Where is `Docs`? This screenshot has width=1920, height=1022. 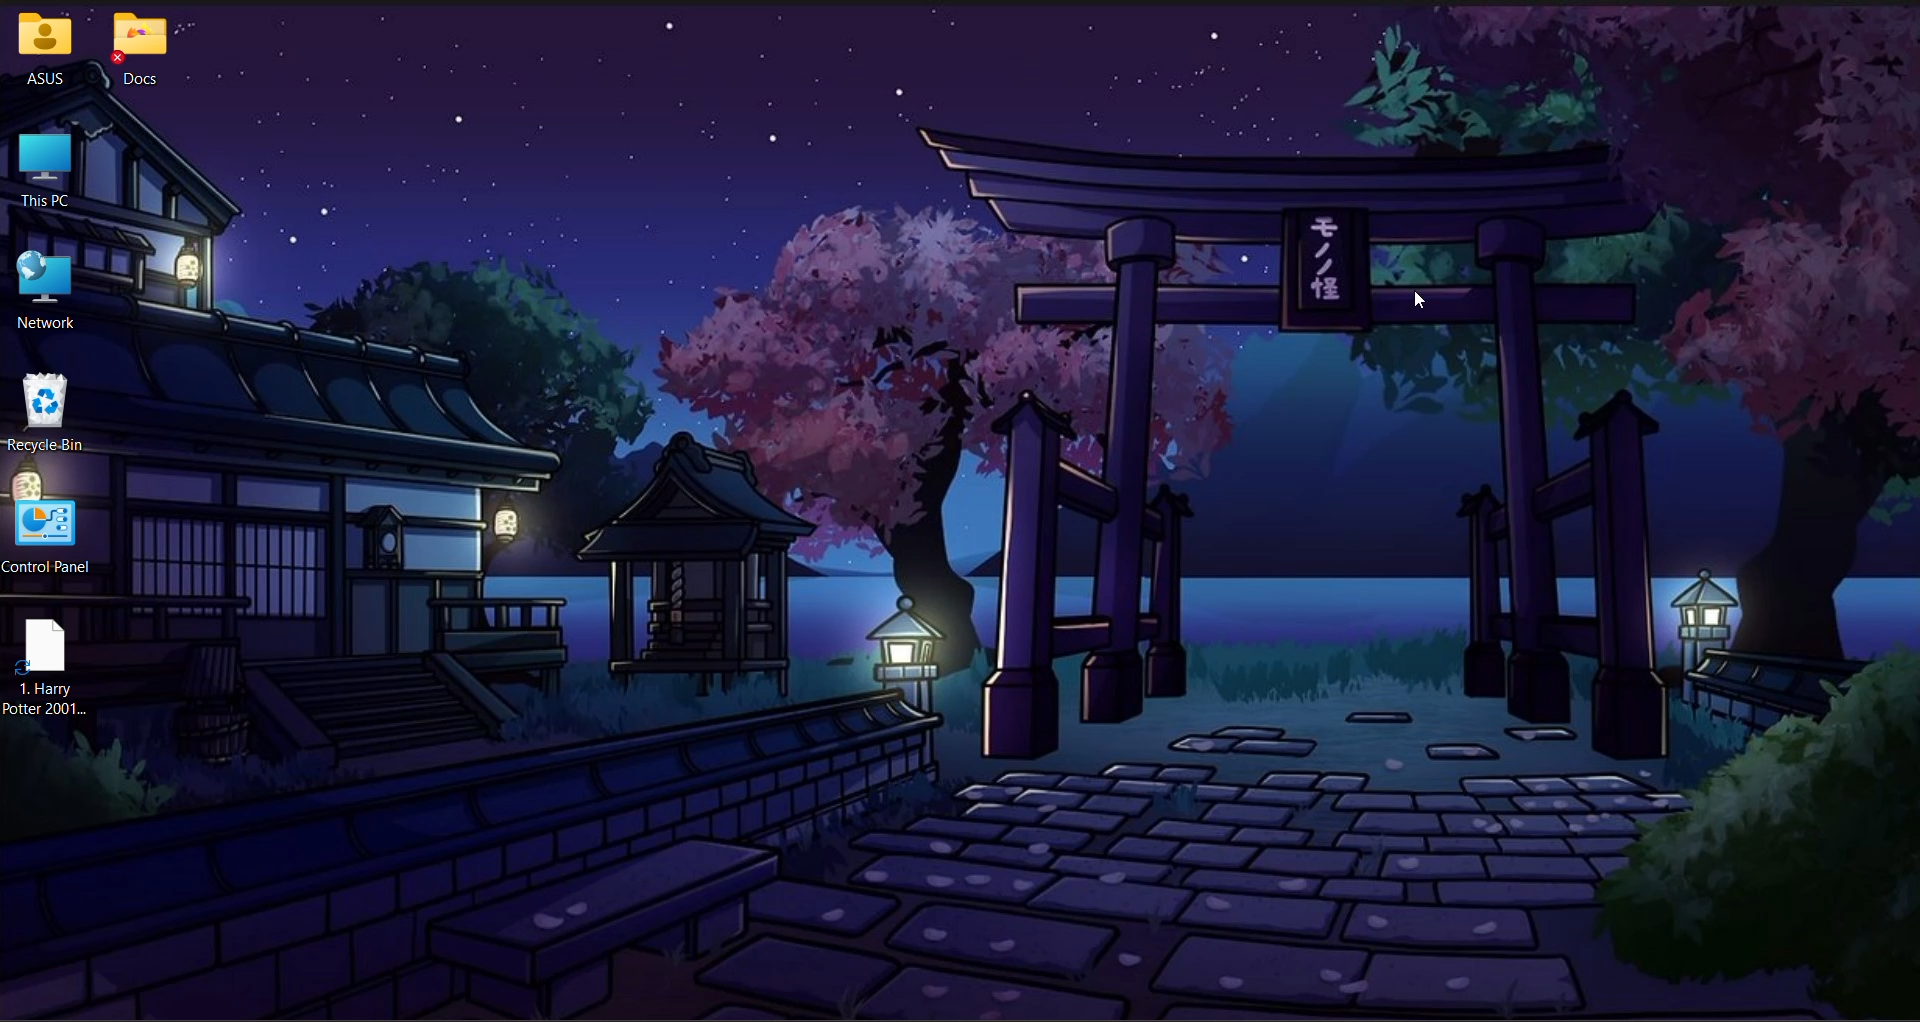 Docs is located at coordinates (139, 50).